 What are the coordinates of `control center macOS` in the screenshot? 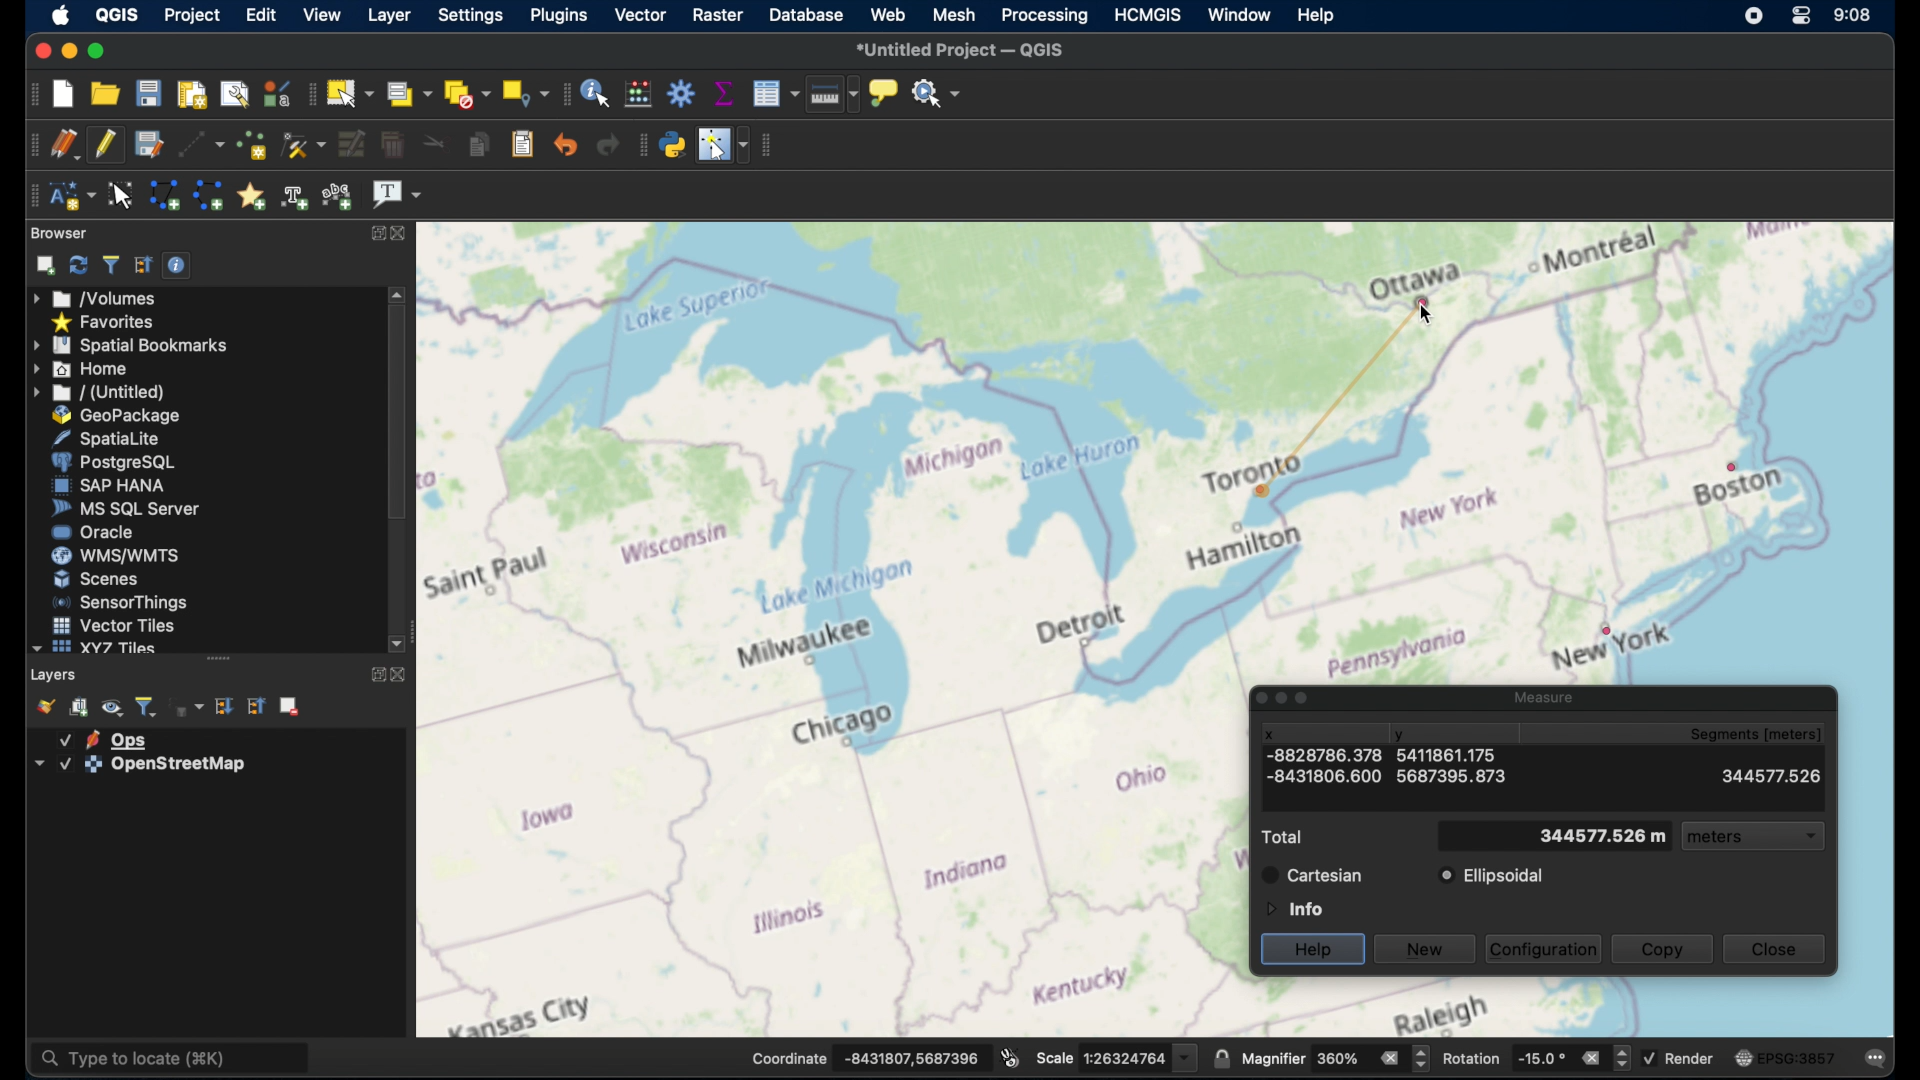 It's located at (1799, 17).